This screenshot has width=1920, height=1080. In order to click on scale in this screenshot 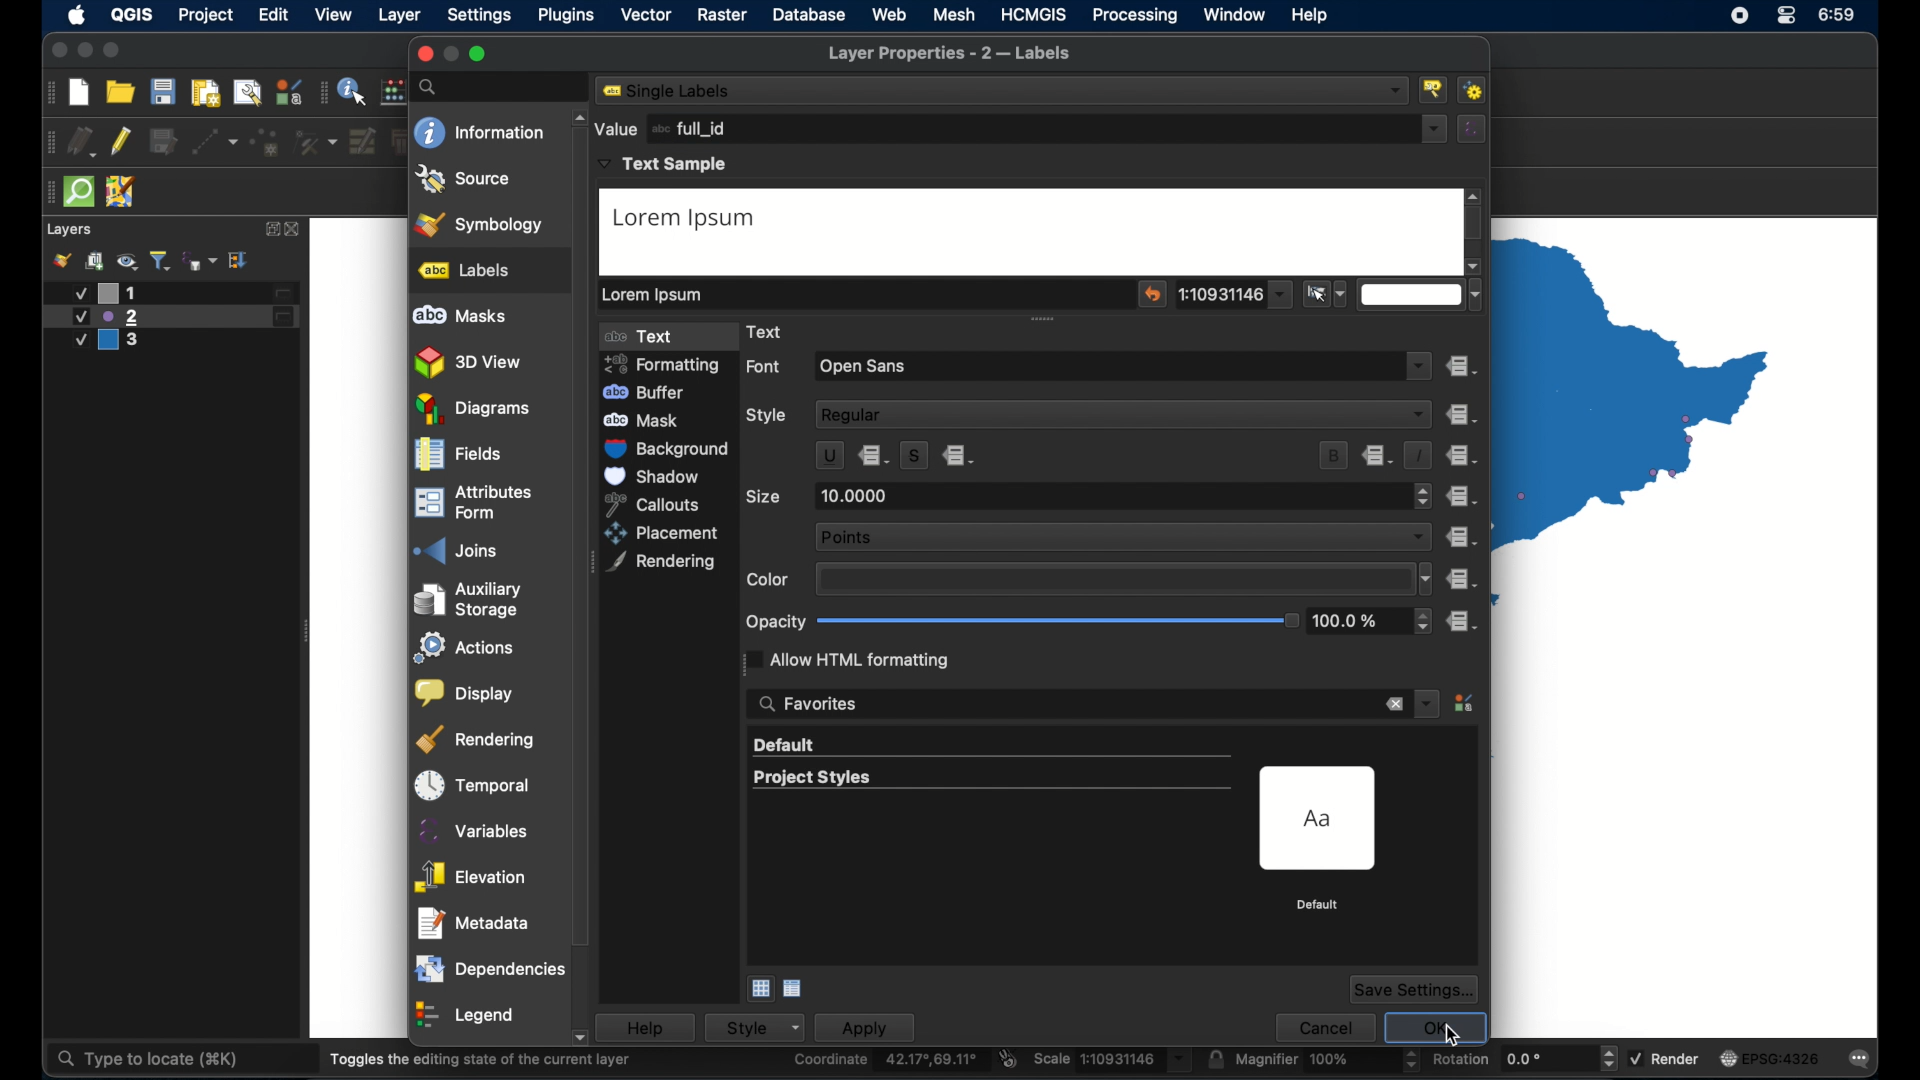, I will do `click(1113, 1060)`.